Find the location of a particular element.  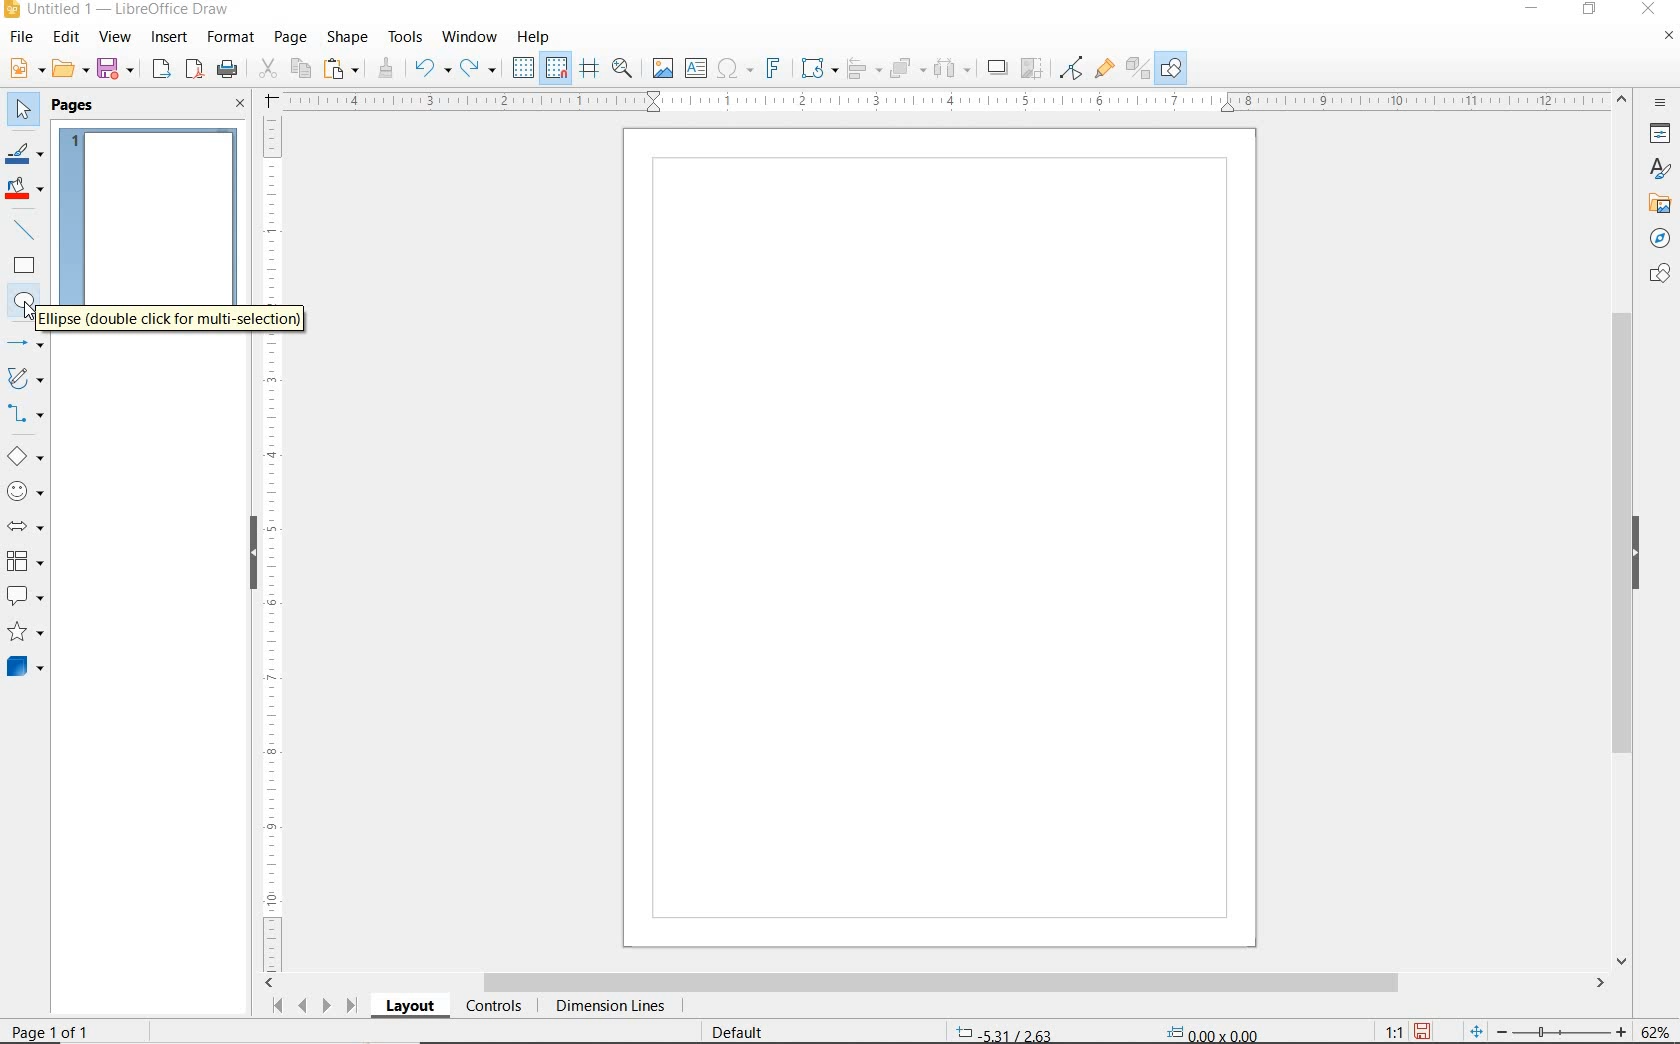

PAGE 1 is located at coordinates (149, 234).